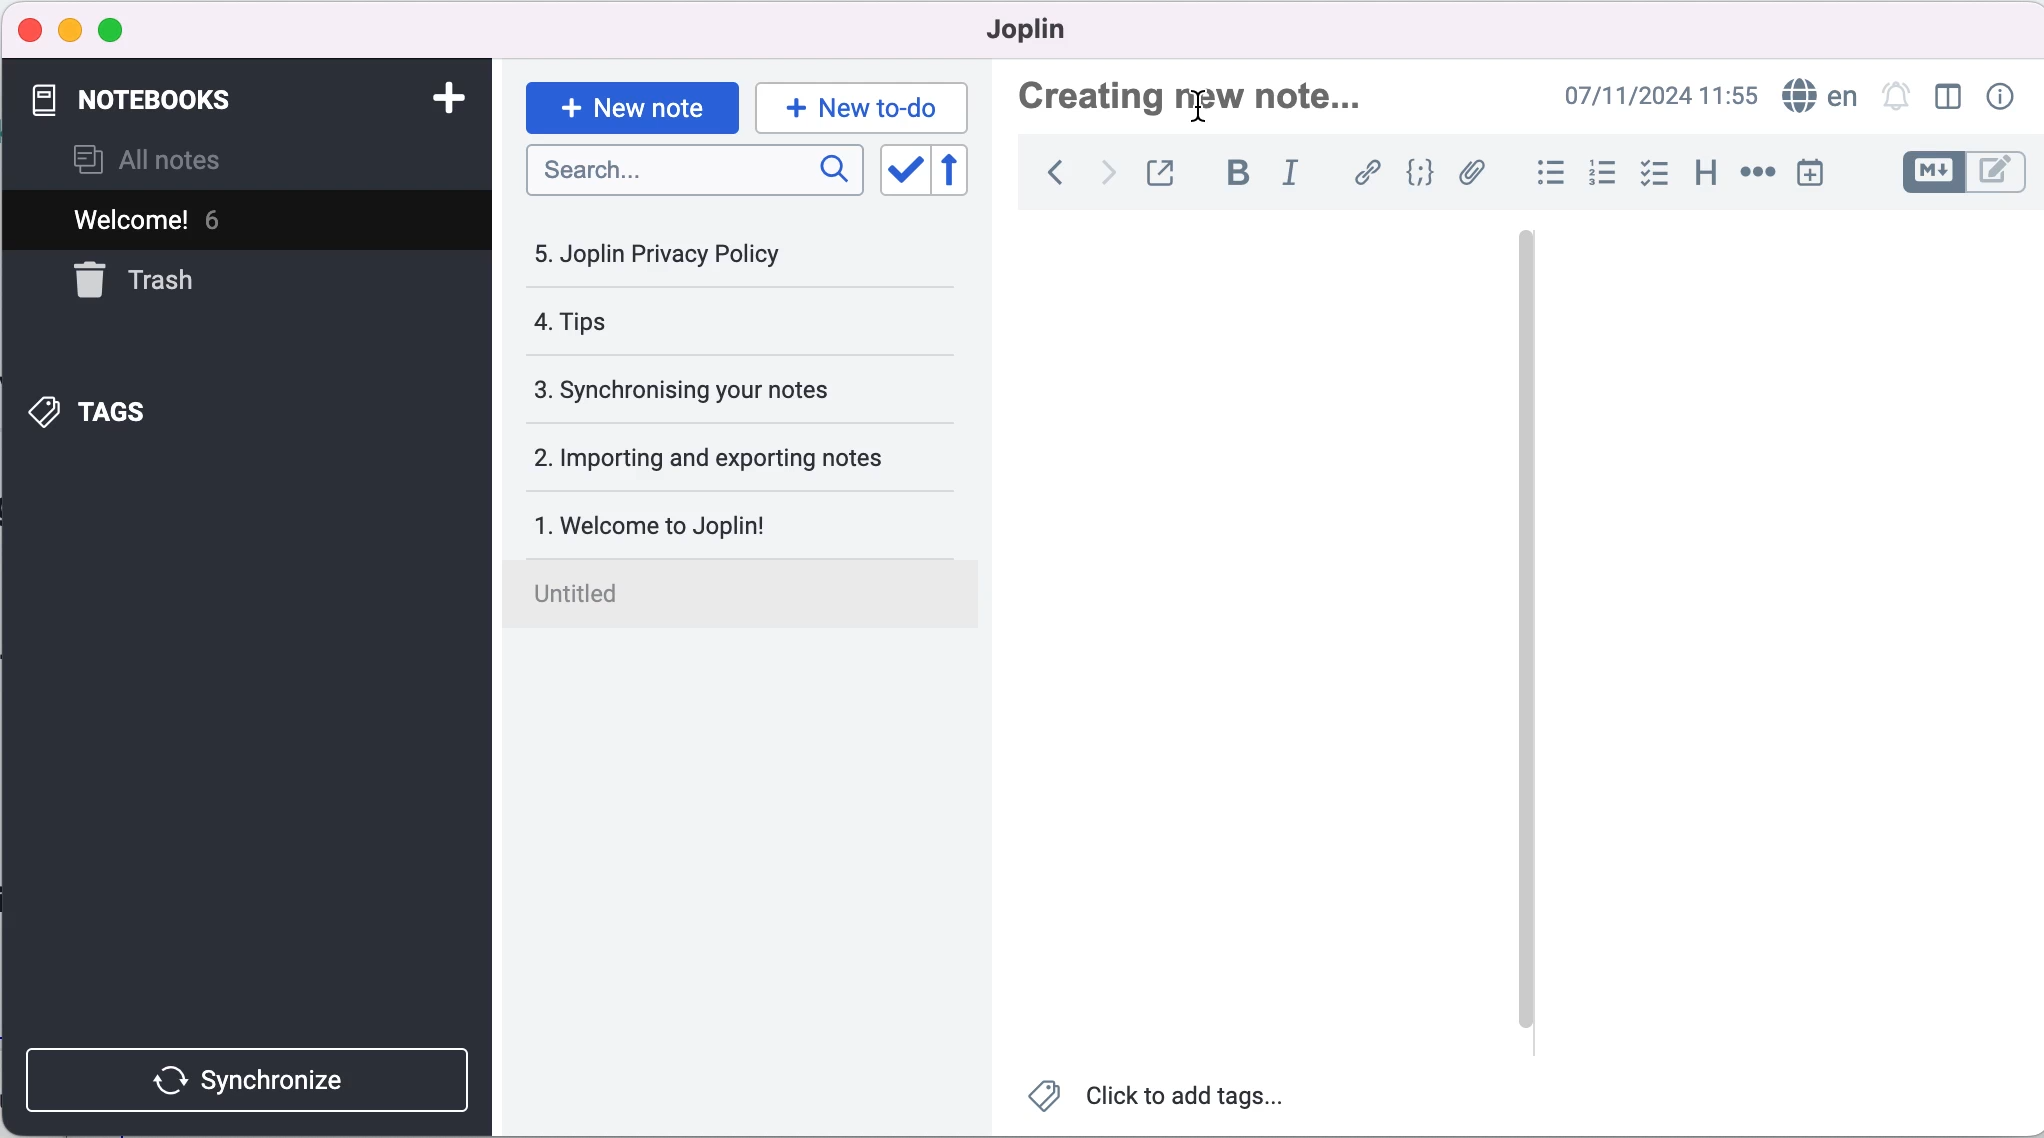  Describe the element at coordinates (1819, 94) in the screenshot. I see `language` at that location.